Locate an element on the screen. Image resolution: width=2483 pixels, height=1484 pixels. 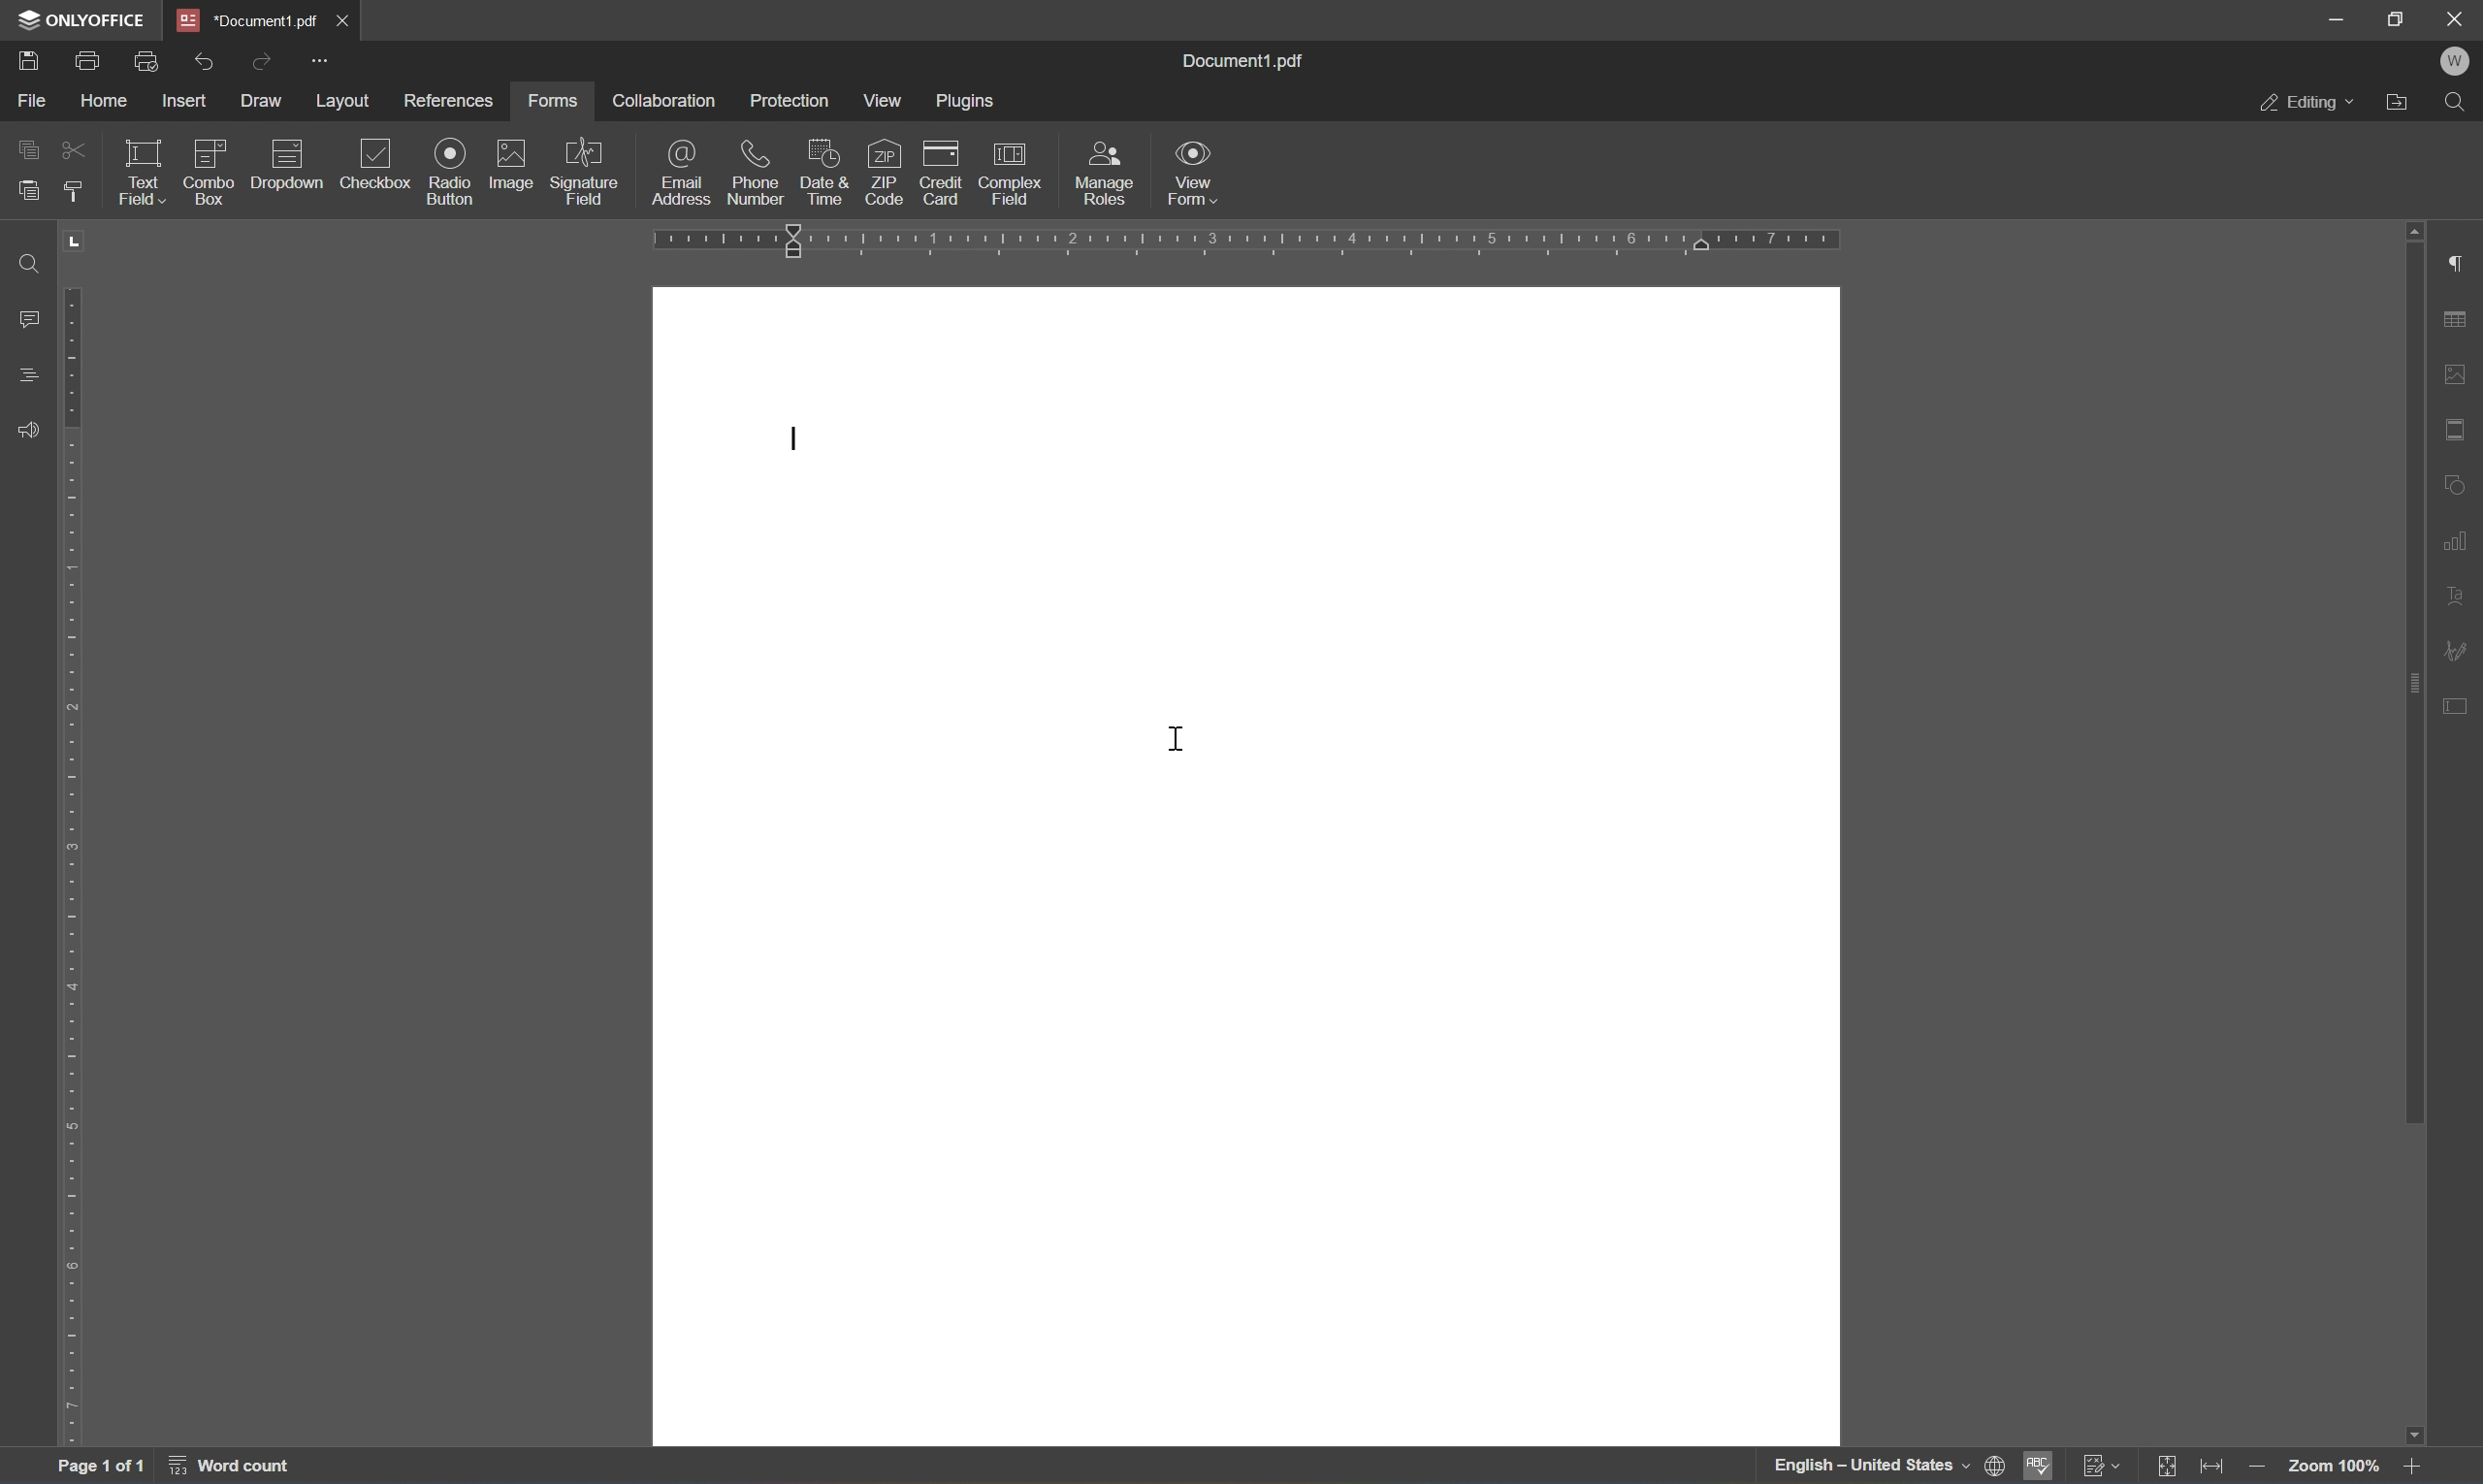
*document1.pdf is located at coordinates (243, 18).